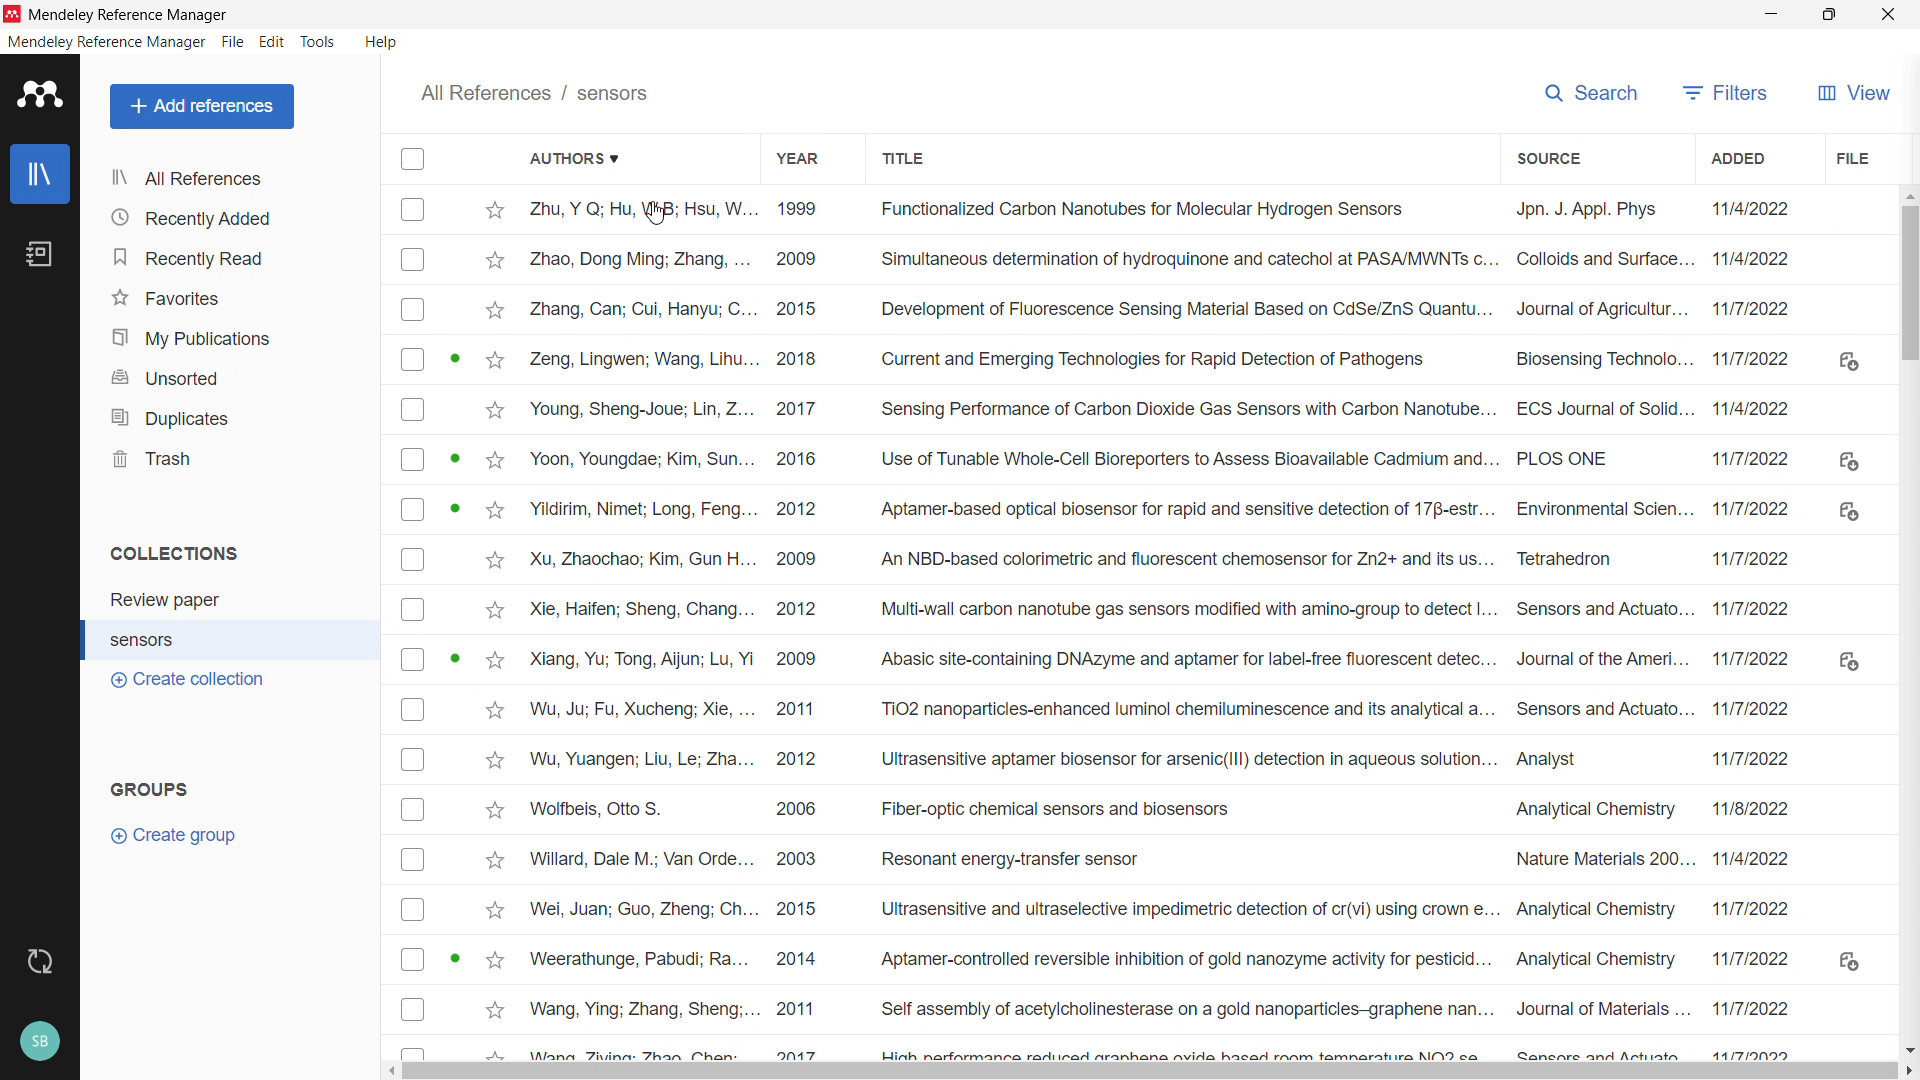 The height and width of the screenshot is (1080, 1920). What do you see at coordinates (1908, 1049) in the screenshot?
I see `Scroll down ` at bounding box center [1908, 1049].